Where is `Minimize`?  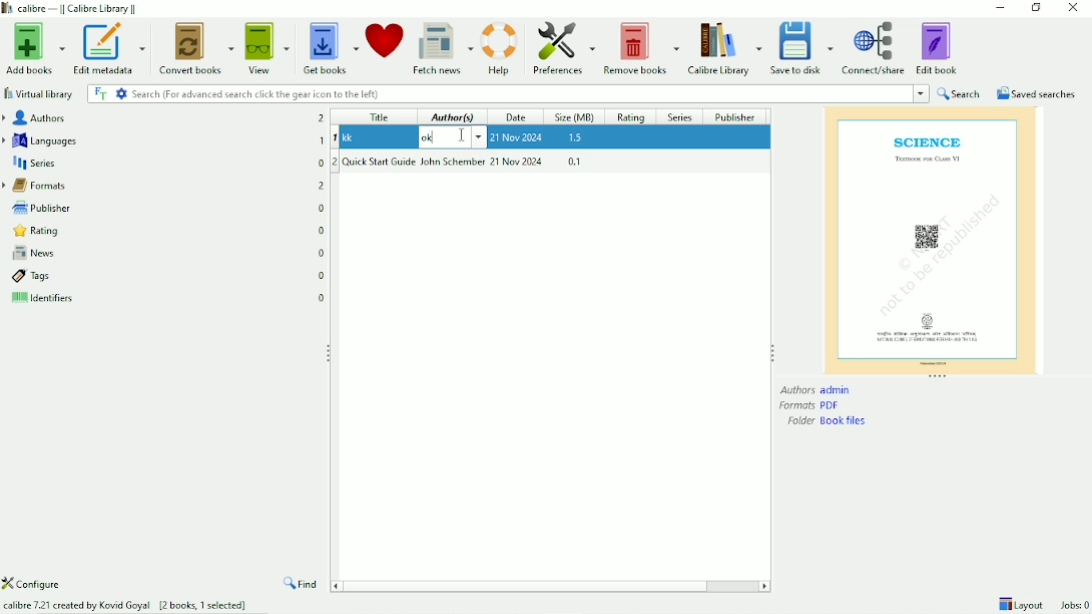
Minimize is located at coordinates (1001, 7).